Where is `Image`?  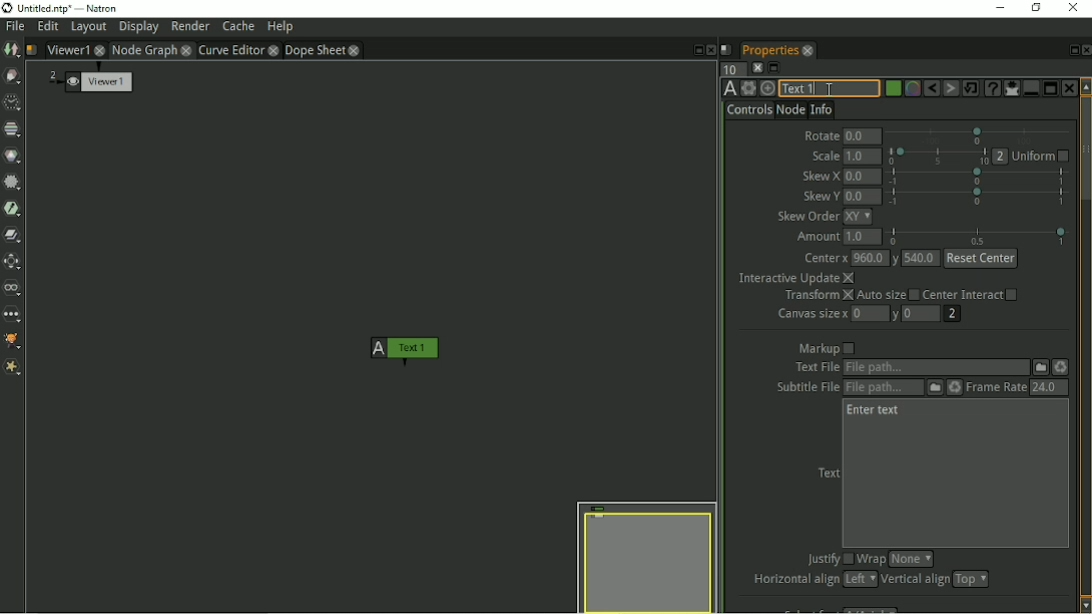
Image is located at coordinates (11, 50).